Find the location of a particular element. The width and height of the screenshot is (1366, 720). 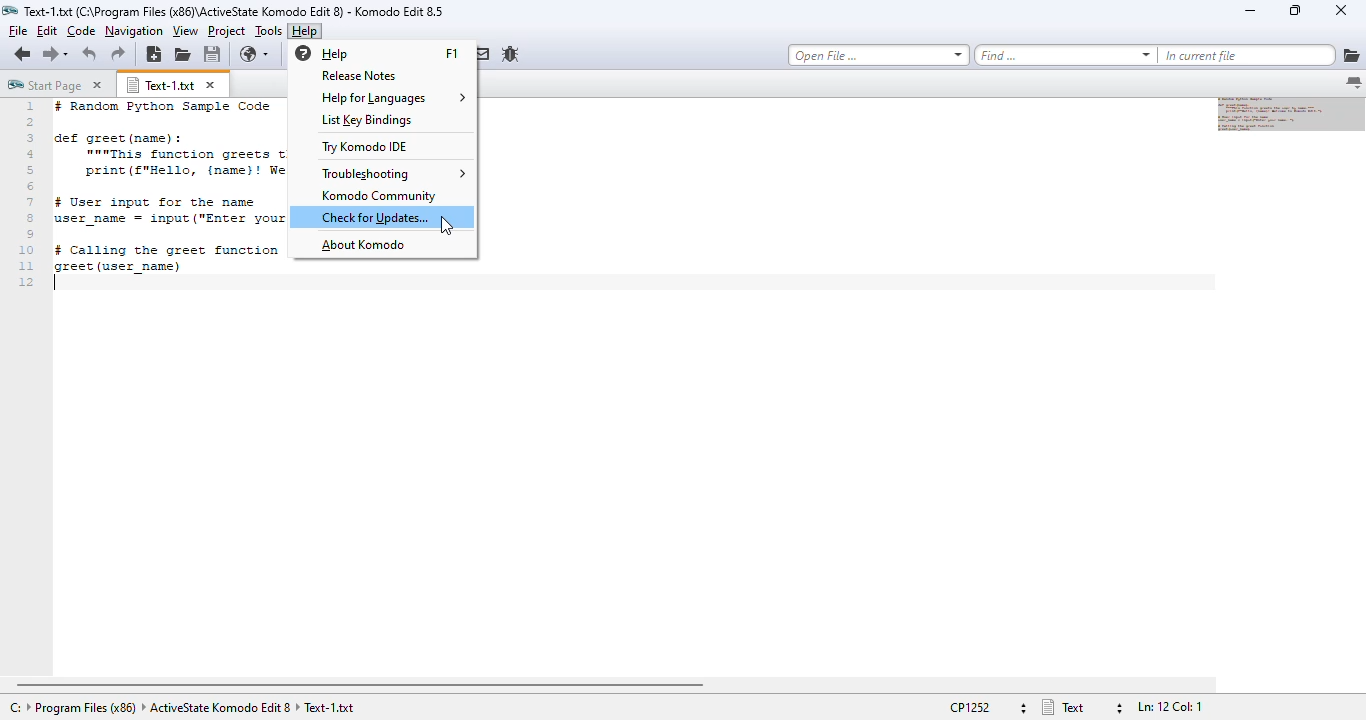

check for updates is located at coordinates (375, 217).